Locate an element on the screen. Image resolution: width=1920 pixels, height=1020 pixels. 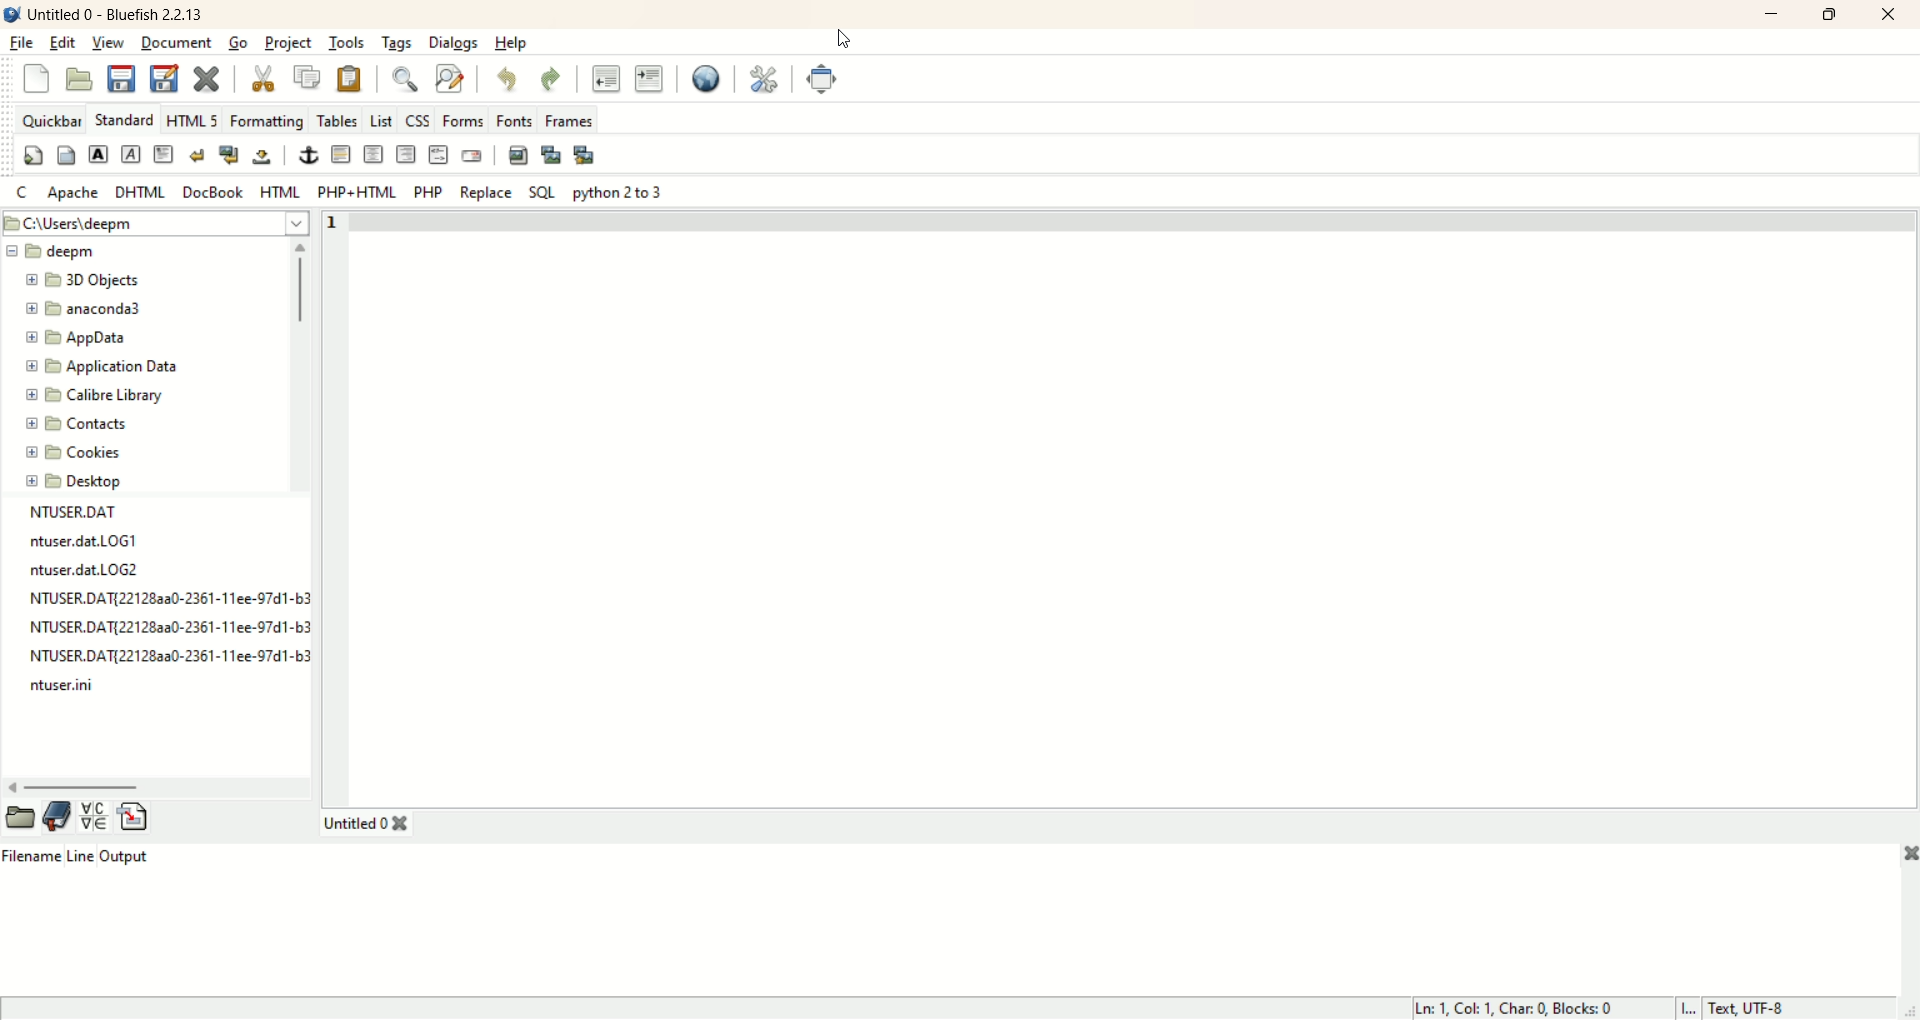
advance find and replace is located at coordinates (447, 77).